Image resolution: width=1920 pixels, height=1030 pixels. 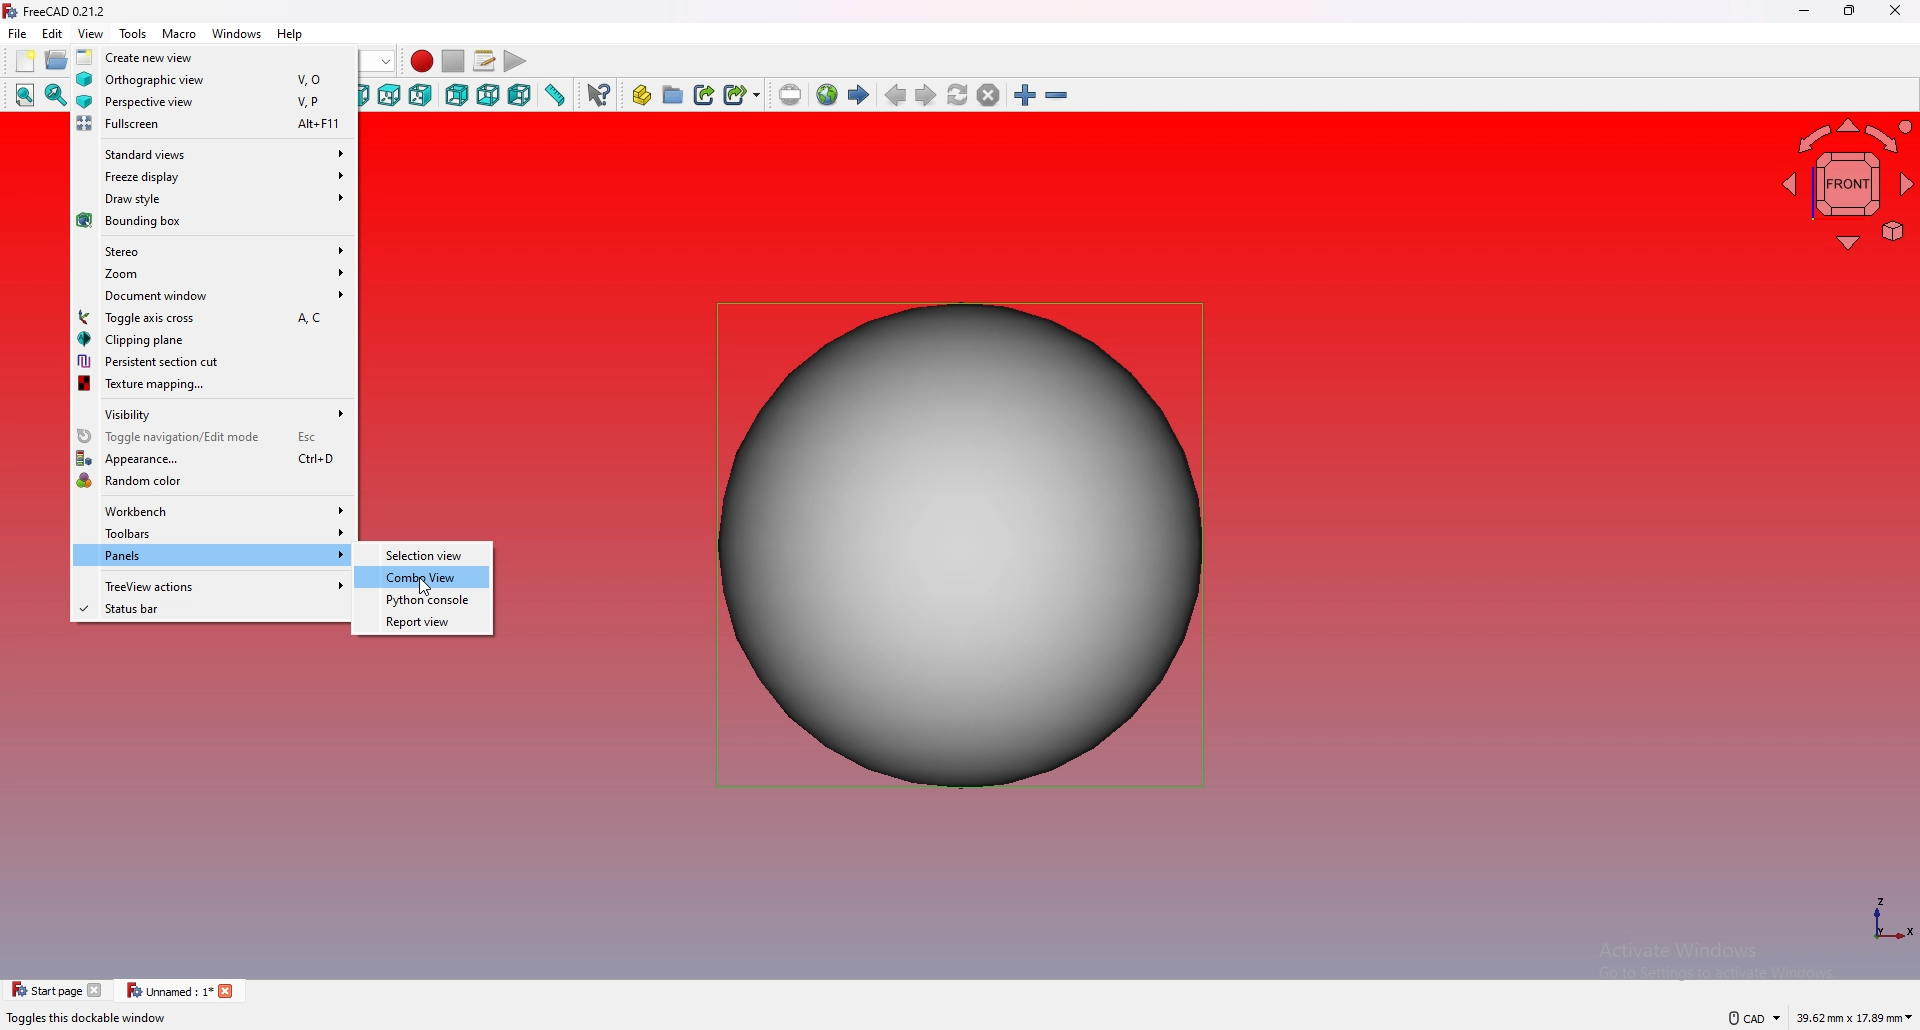 What do you see at coordinates (742, 94) in the screenshot?
I see `create sublink` at bounding box center [742, 94].